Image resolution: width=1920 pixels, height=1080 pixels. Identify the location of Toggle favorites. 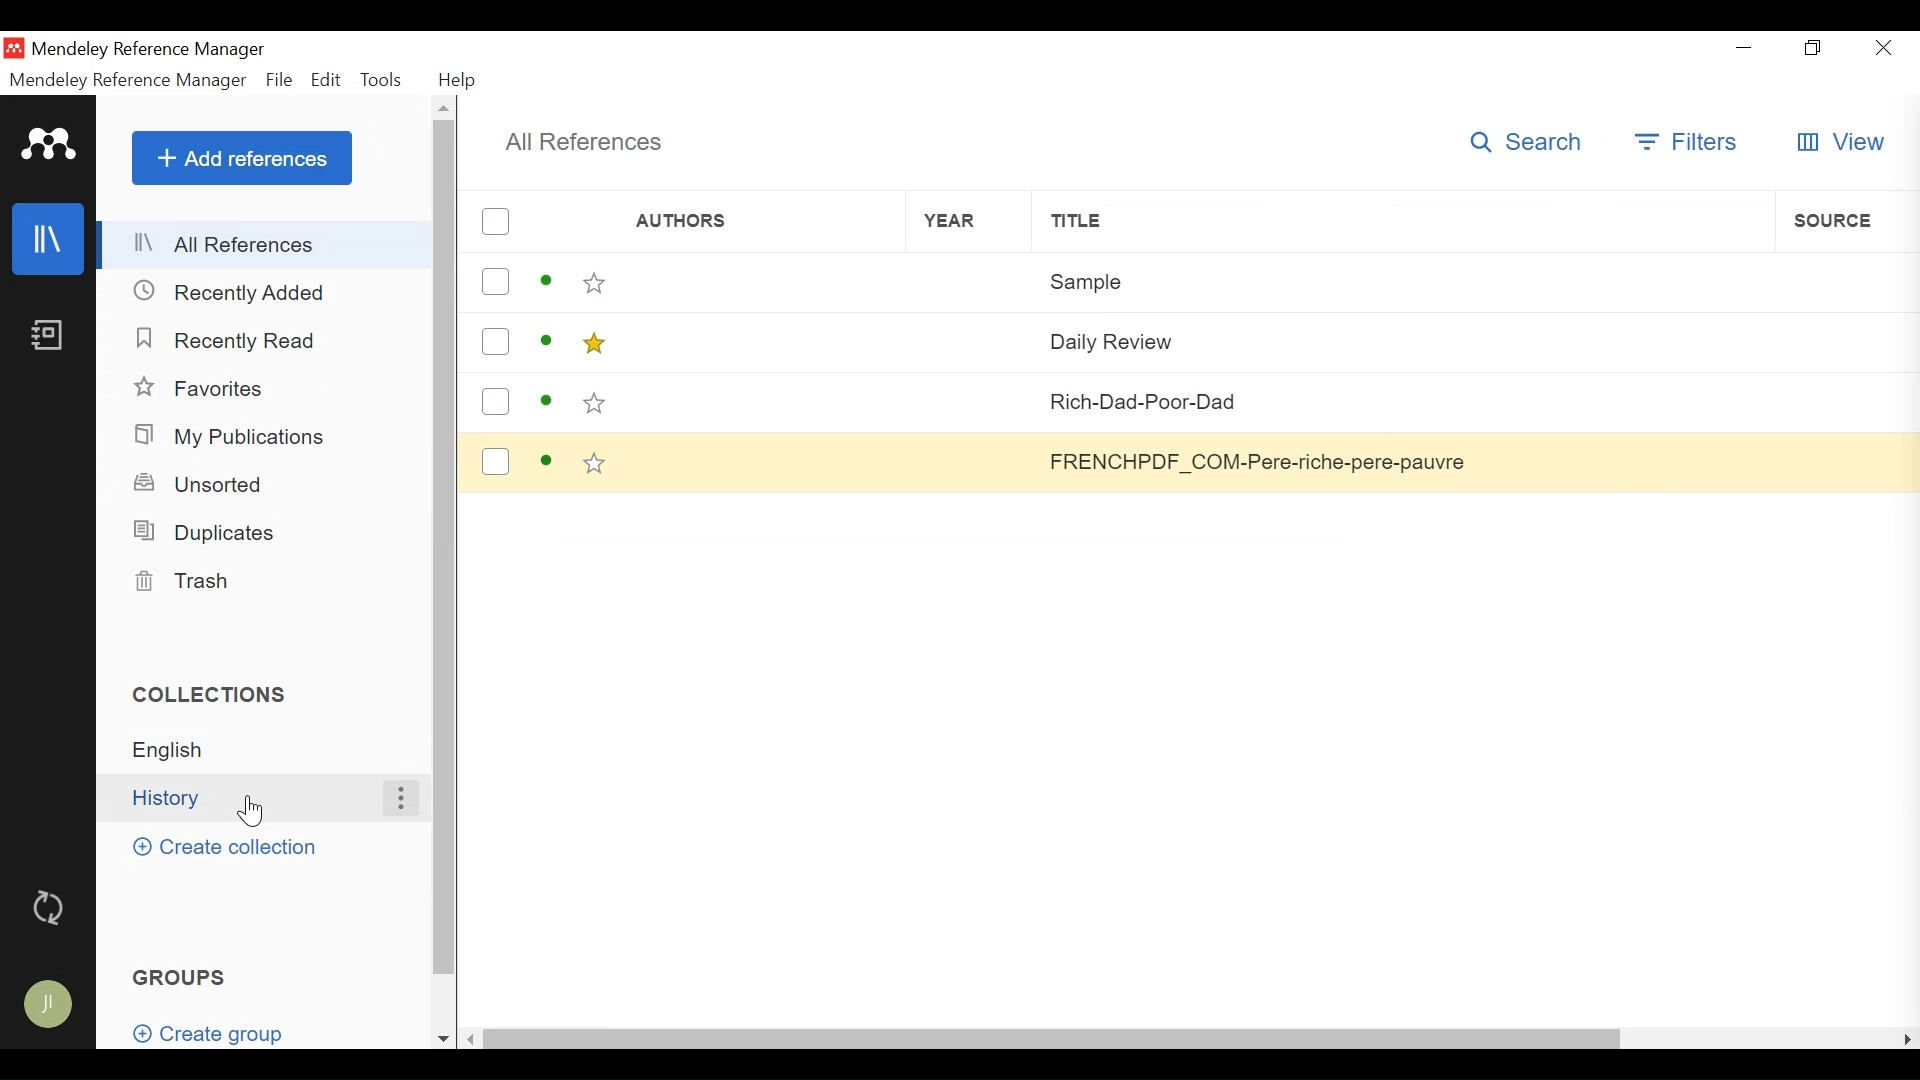
(592, 344).